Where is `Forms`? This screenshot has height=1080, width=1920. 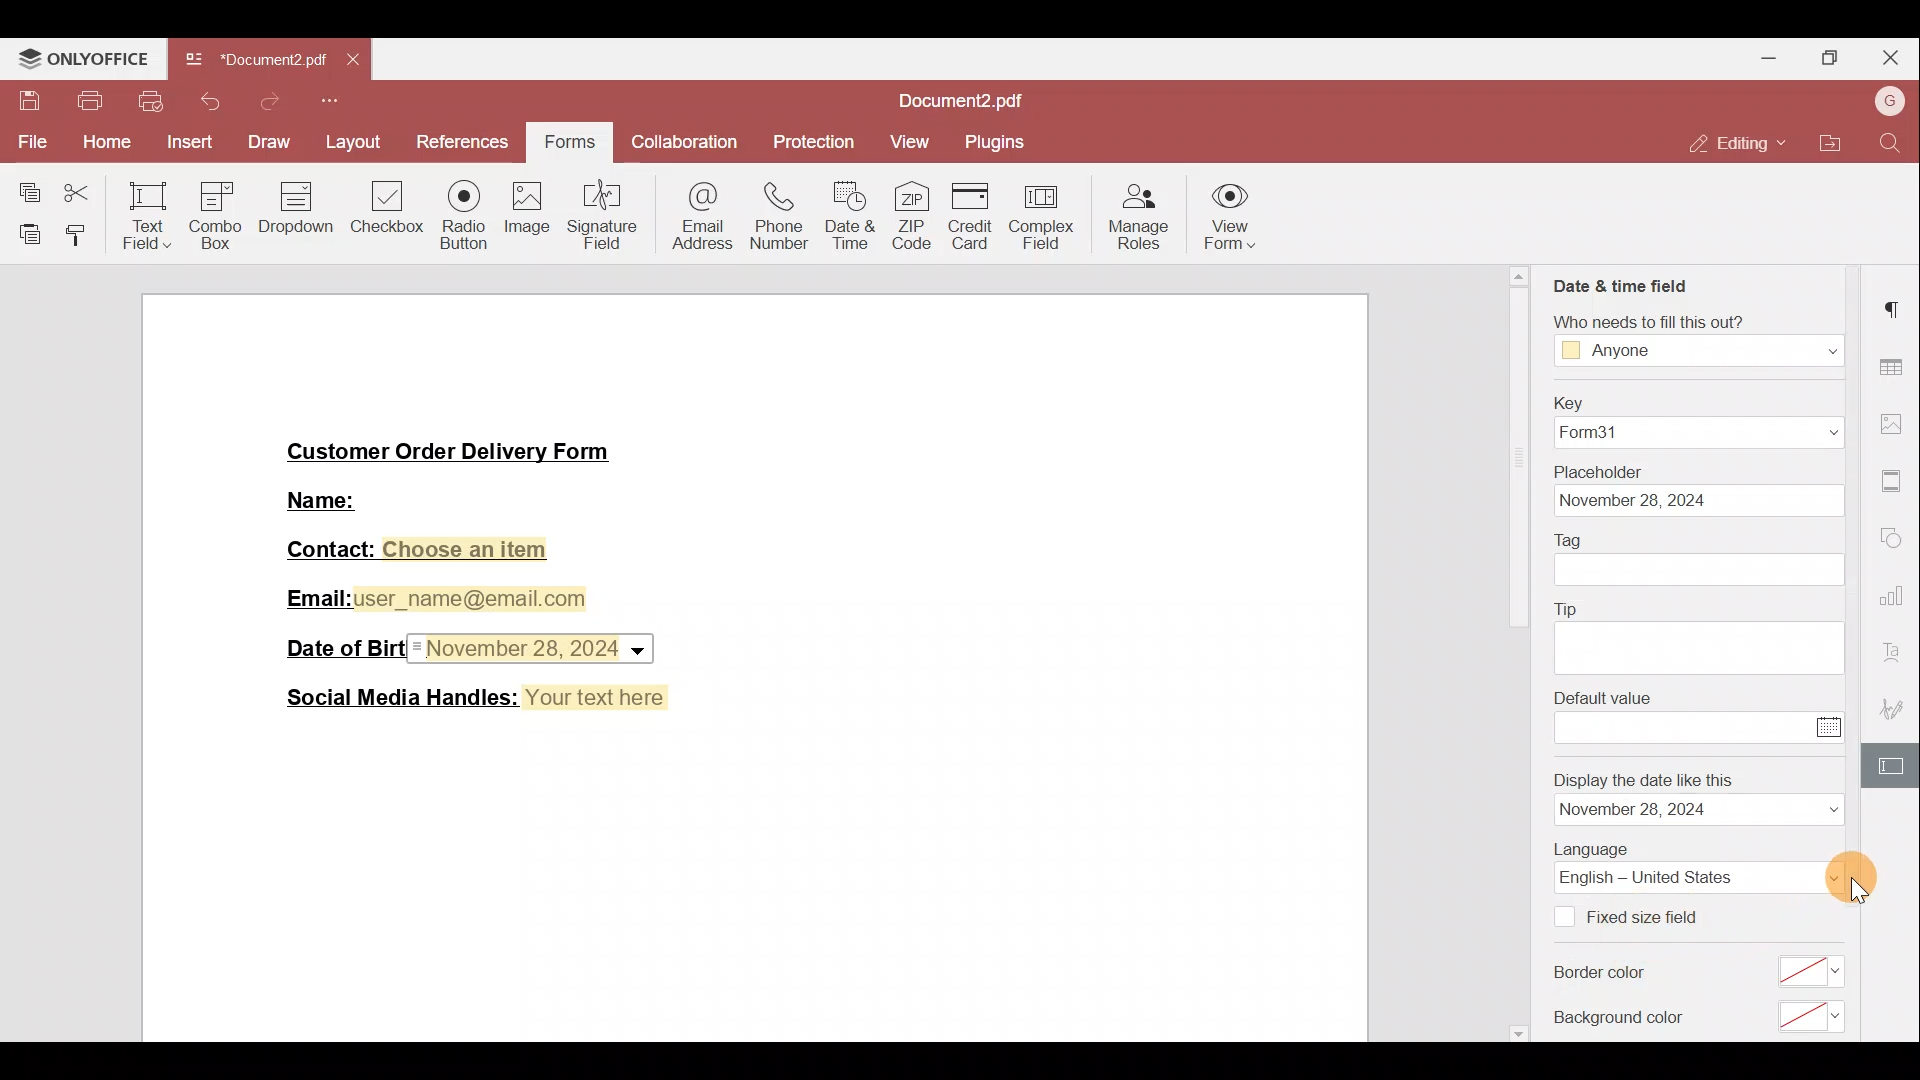
Forms is located at coordinates (567, 144).